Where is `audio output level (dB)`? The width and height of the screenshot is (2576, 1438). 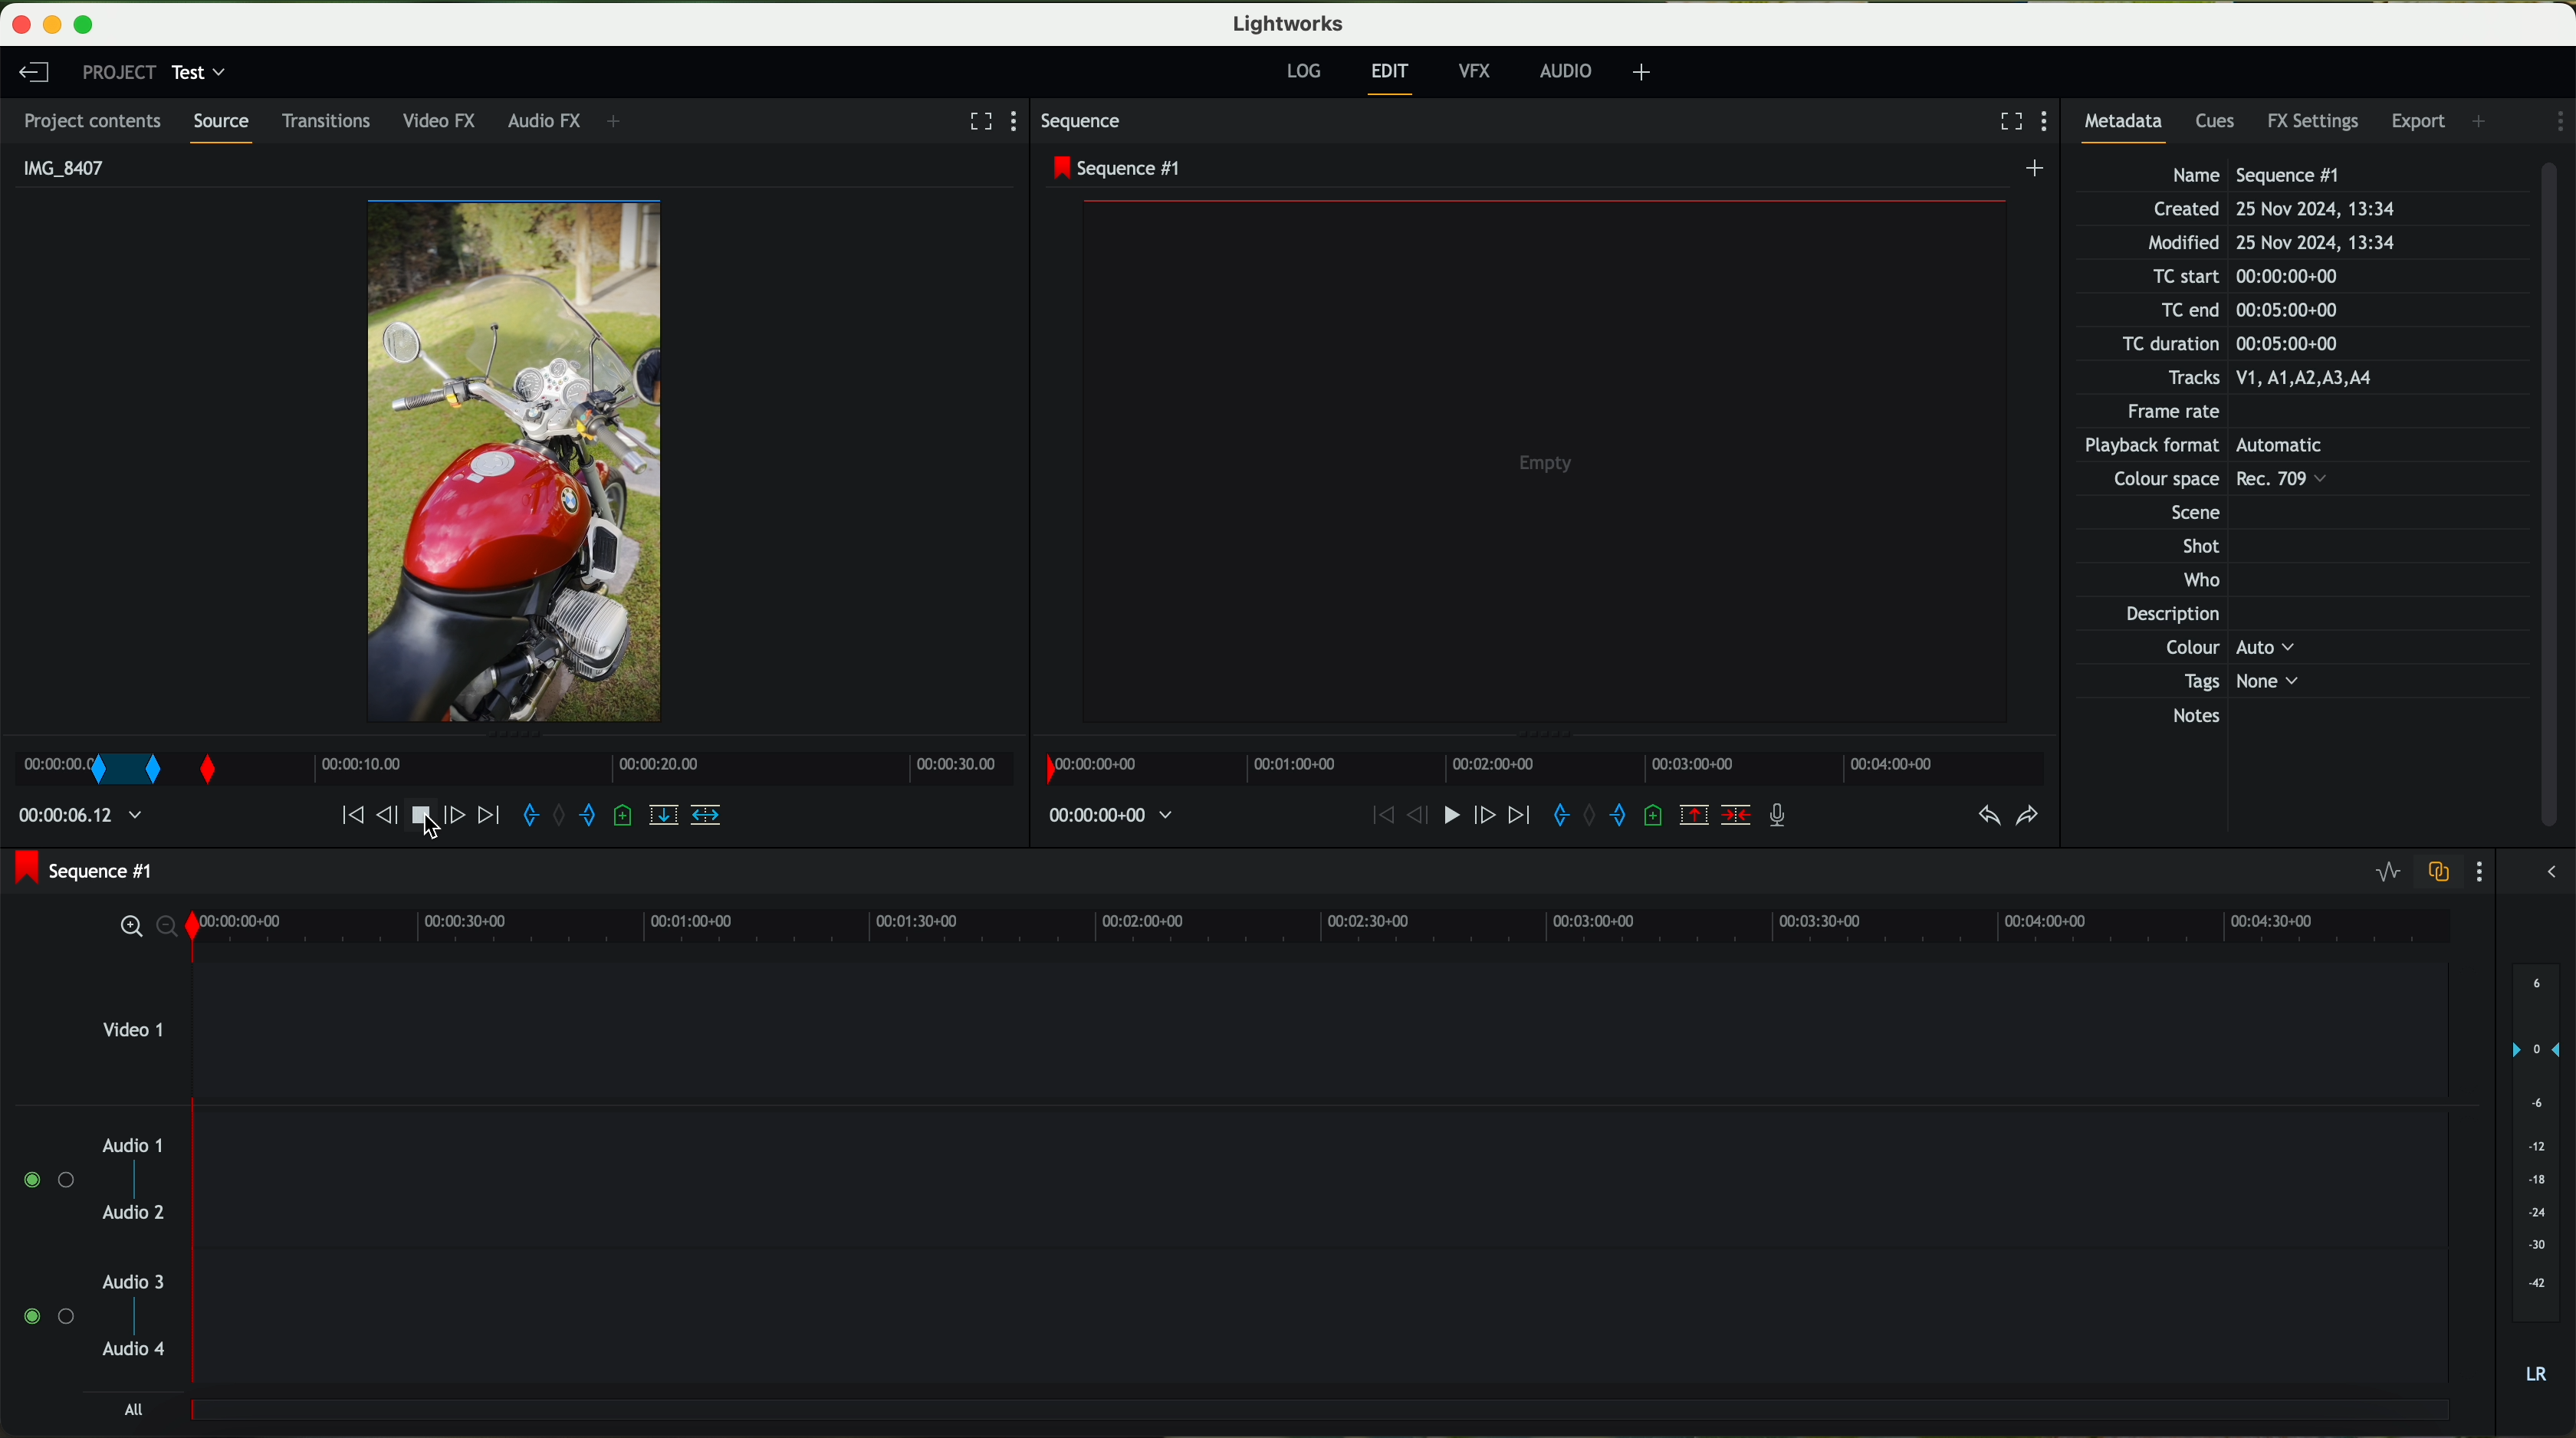 audio output level (dB) is located at coordinates (2531, 1172).